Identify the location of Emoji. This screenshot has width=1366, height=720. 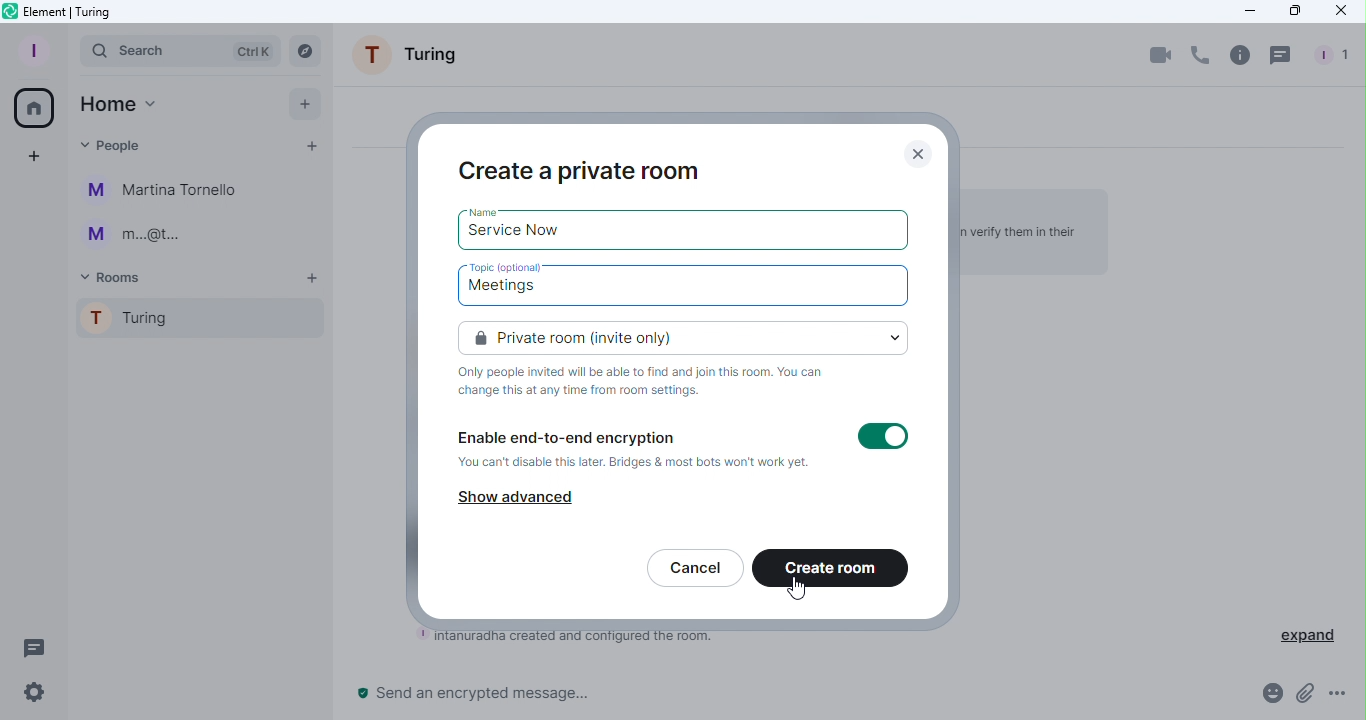
(1268, 697).